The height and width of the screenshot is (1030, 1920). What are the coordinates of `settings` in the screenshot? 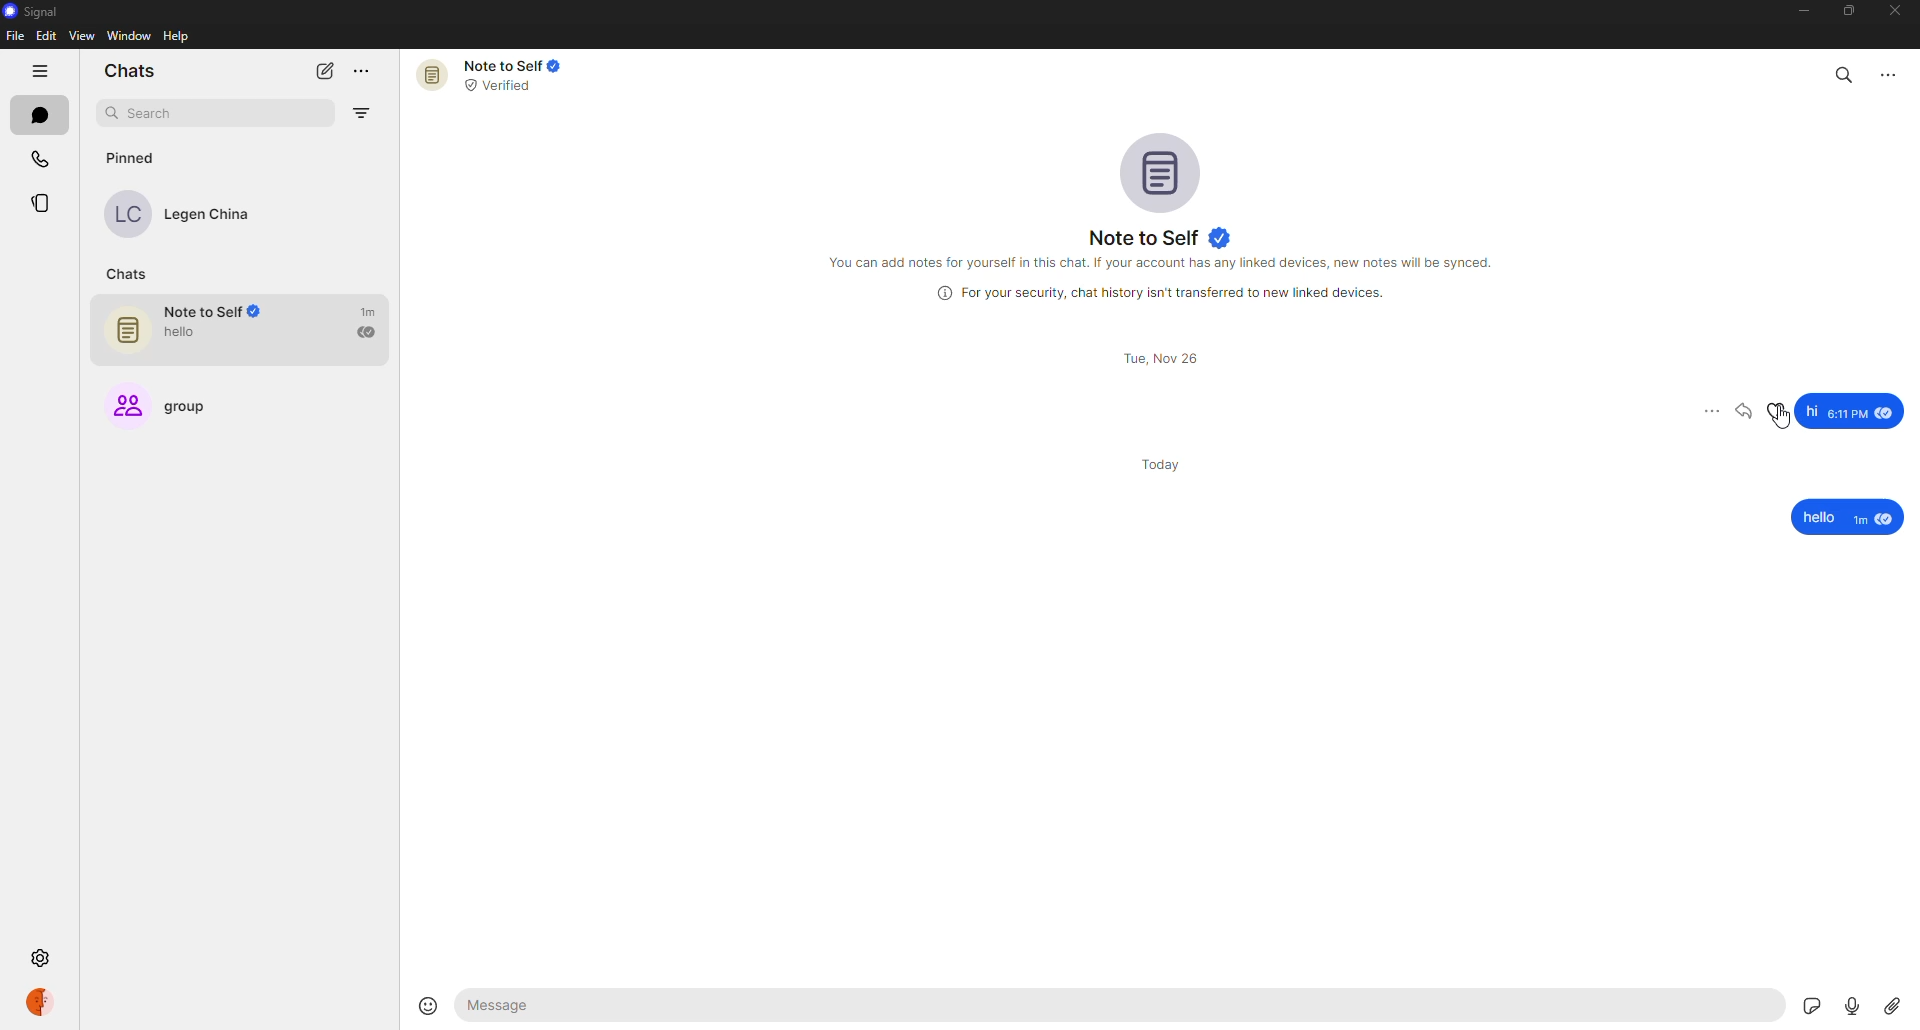 It's located at (38, 959).